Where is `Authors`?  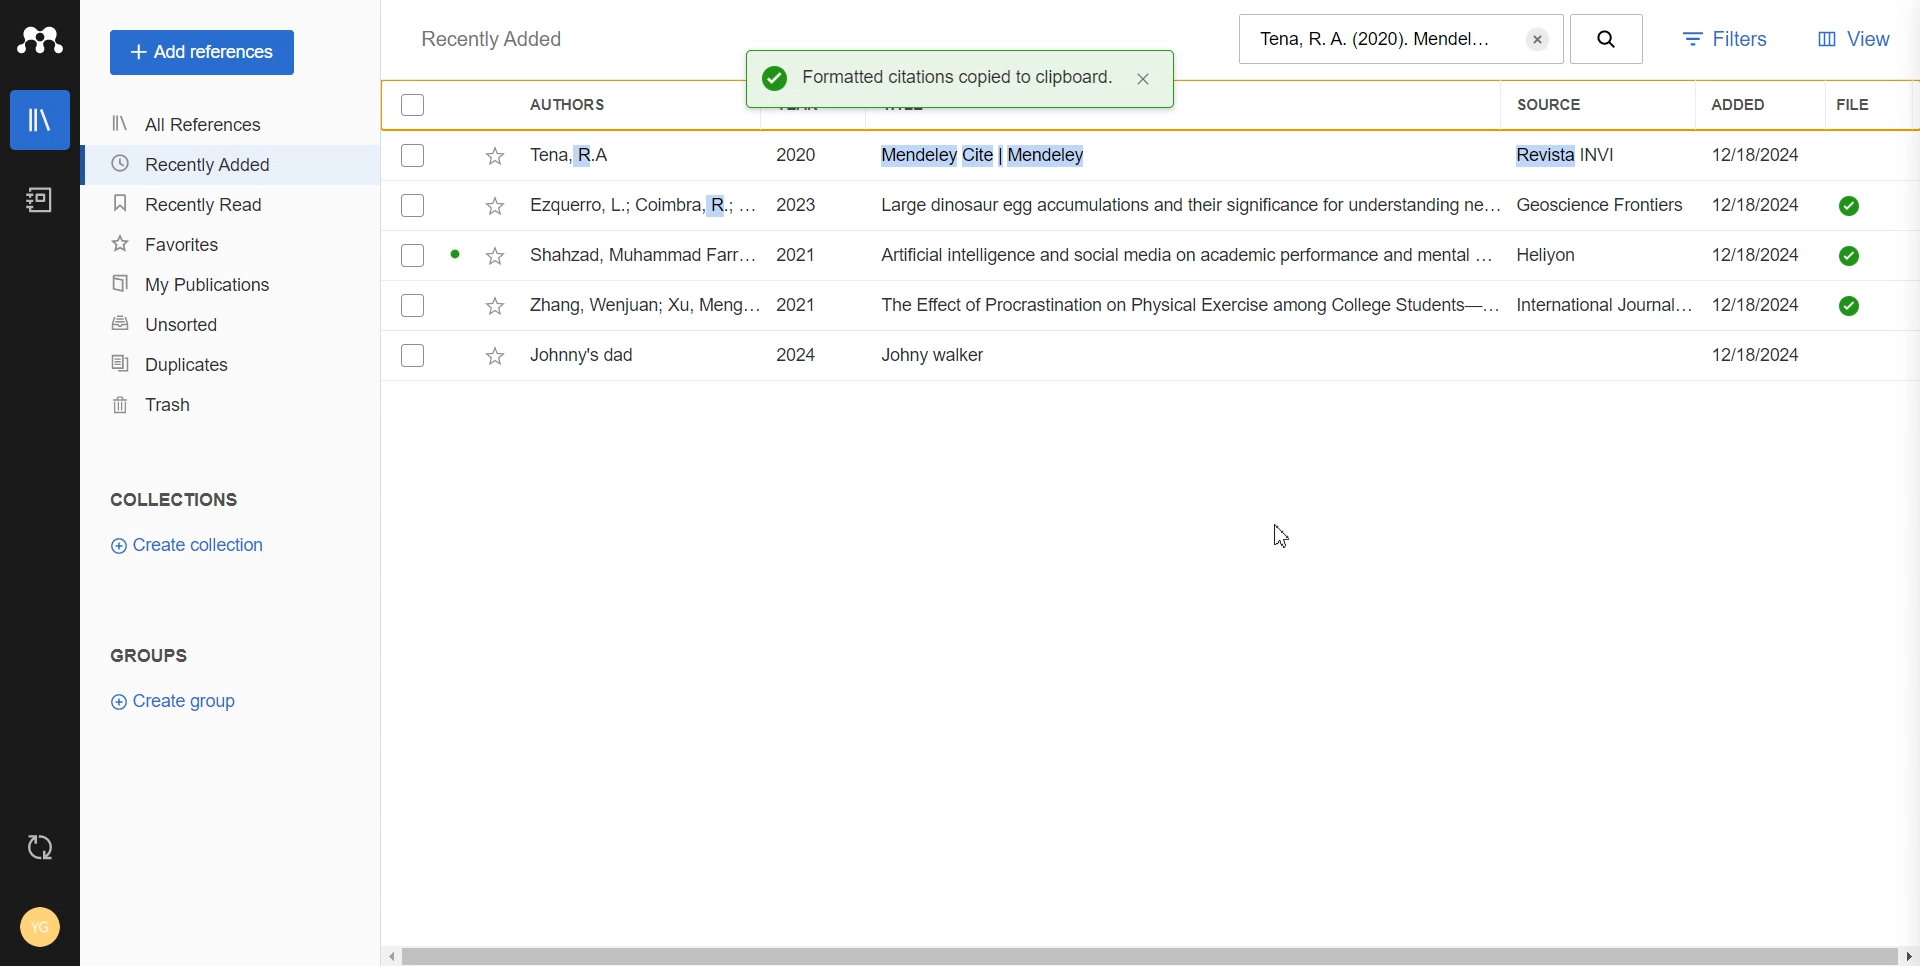 Authors is located at coordinates (566, 104).